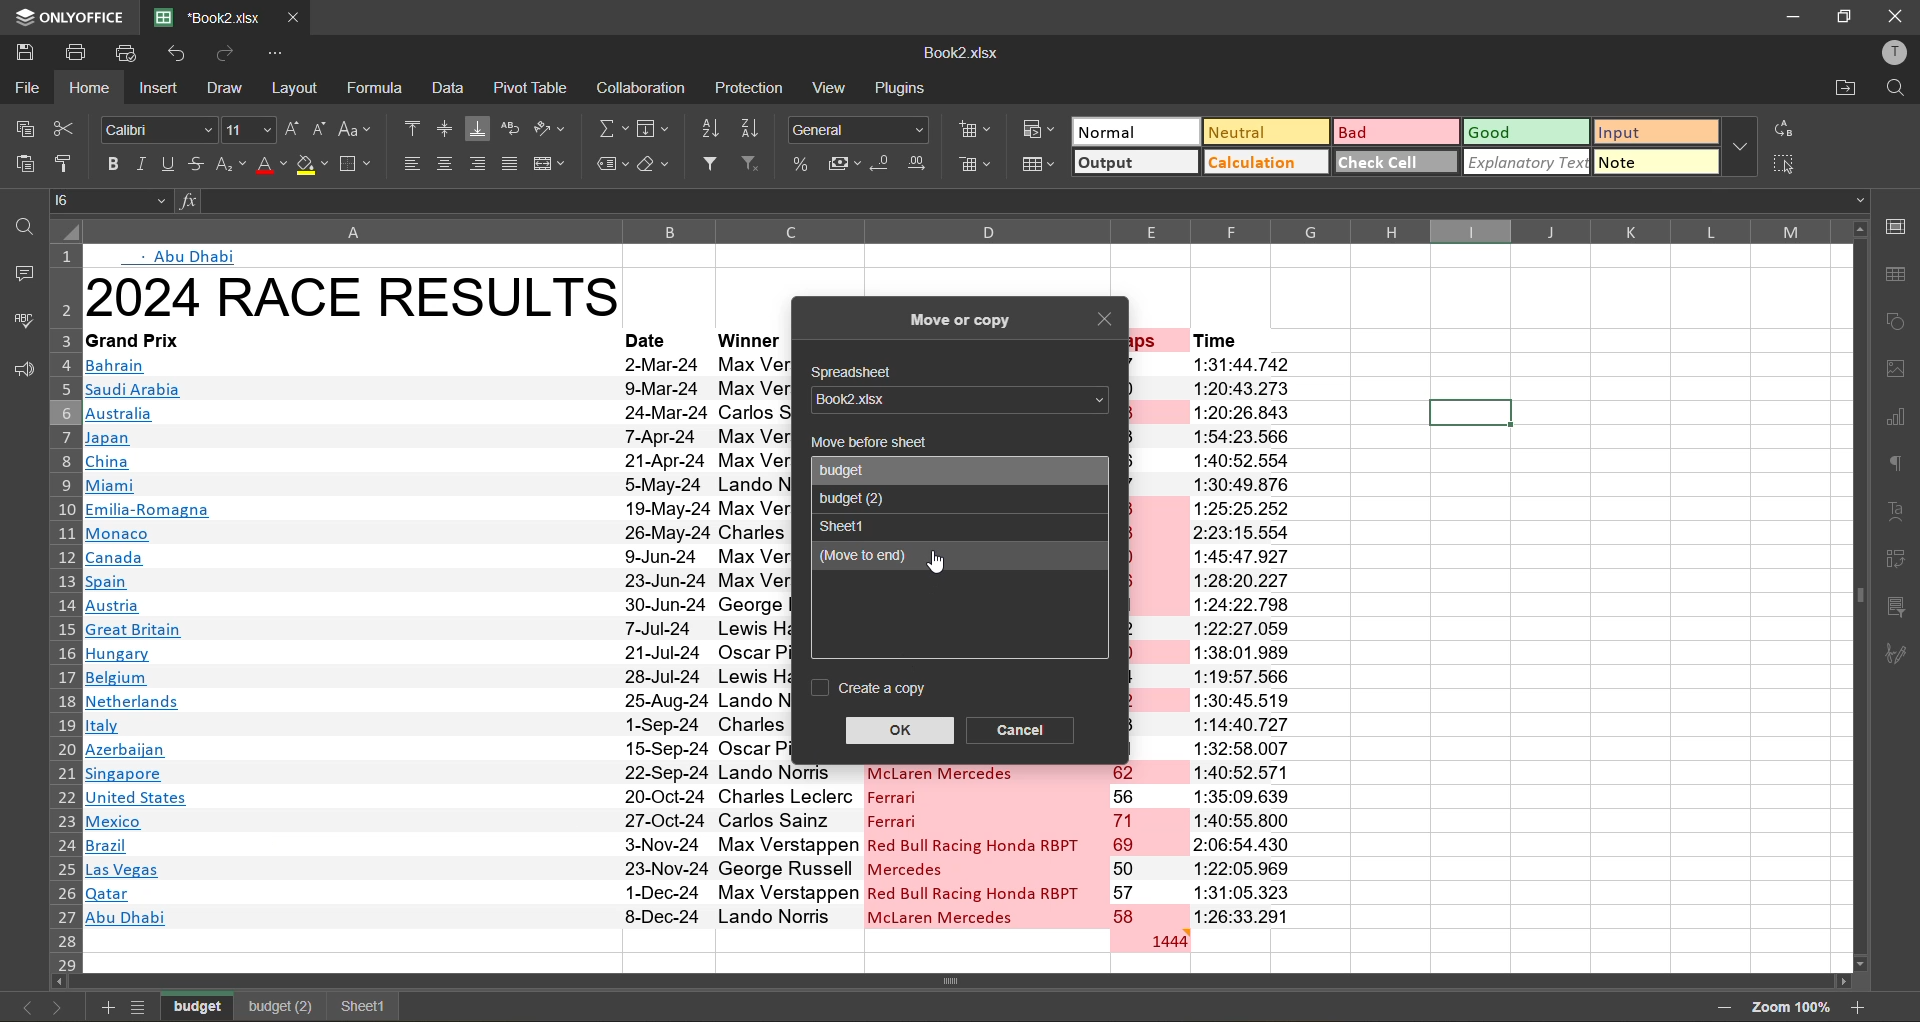 The image size is (1920, 1022). Describe the element at coordinates (1895, 89) in the screenshot. I see `find` at that location.